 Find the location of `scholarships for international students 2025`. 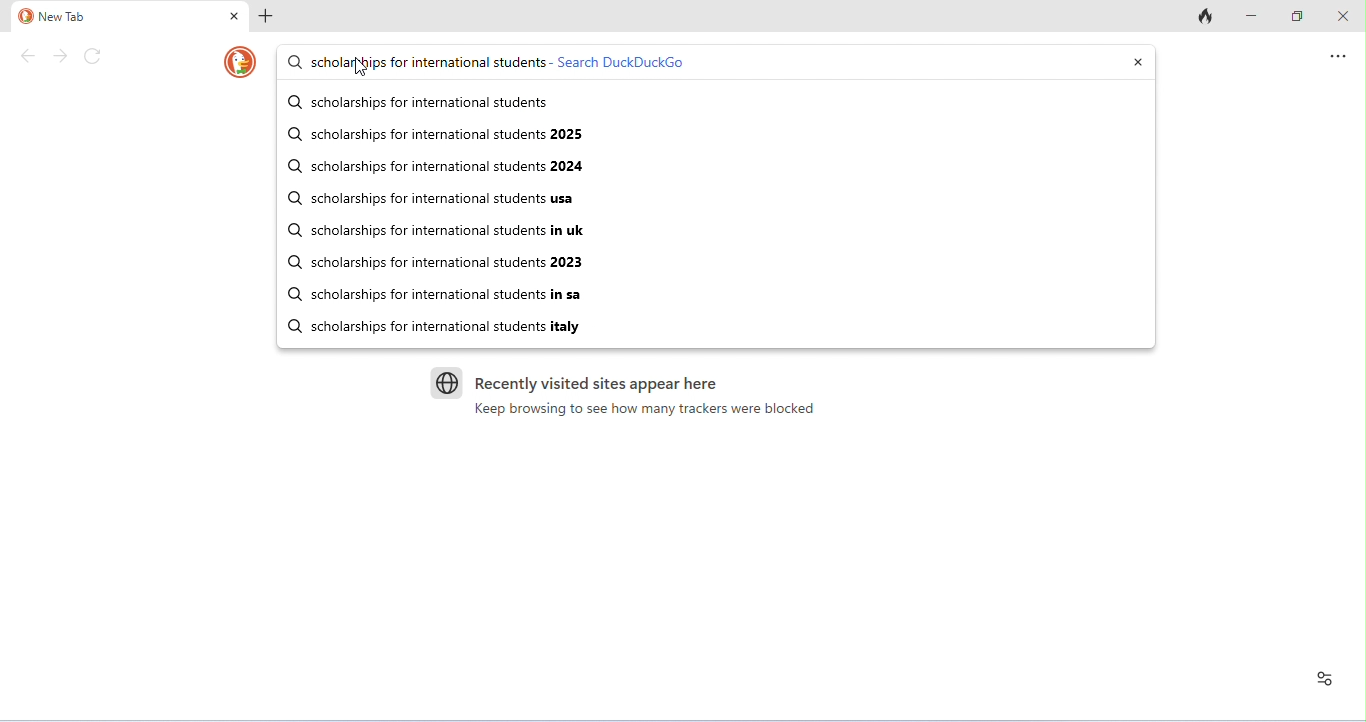

scholarships for international students 2025 is located at coordinates (445, 135).